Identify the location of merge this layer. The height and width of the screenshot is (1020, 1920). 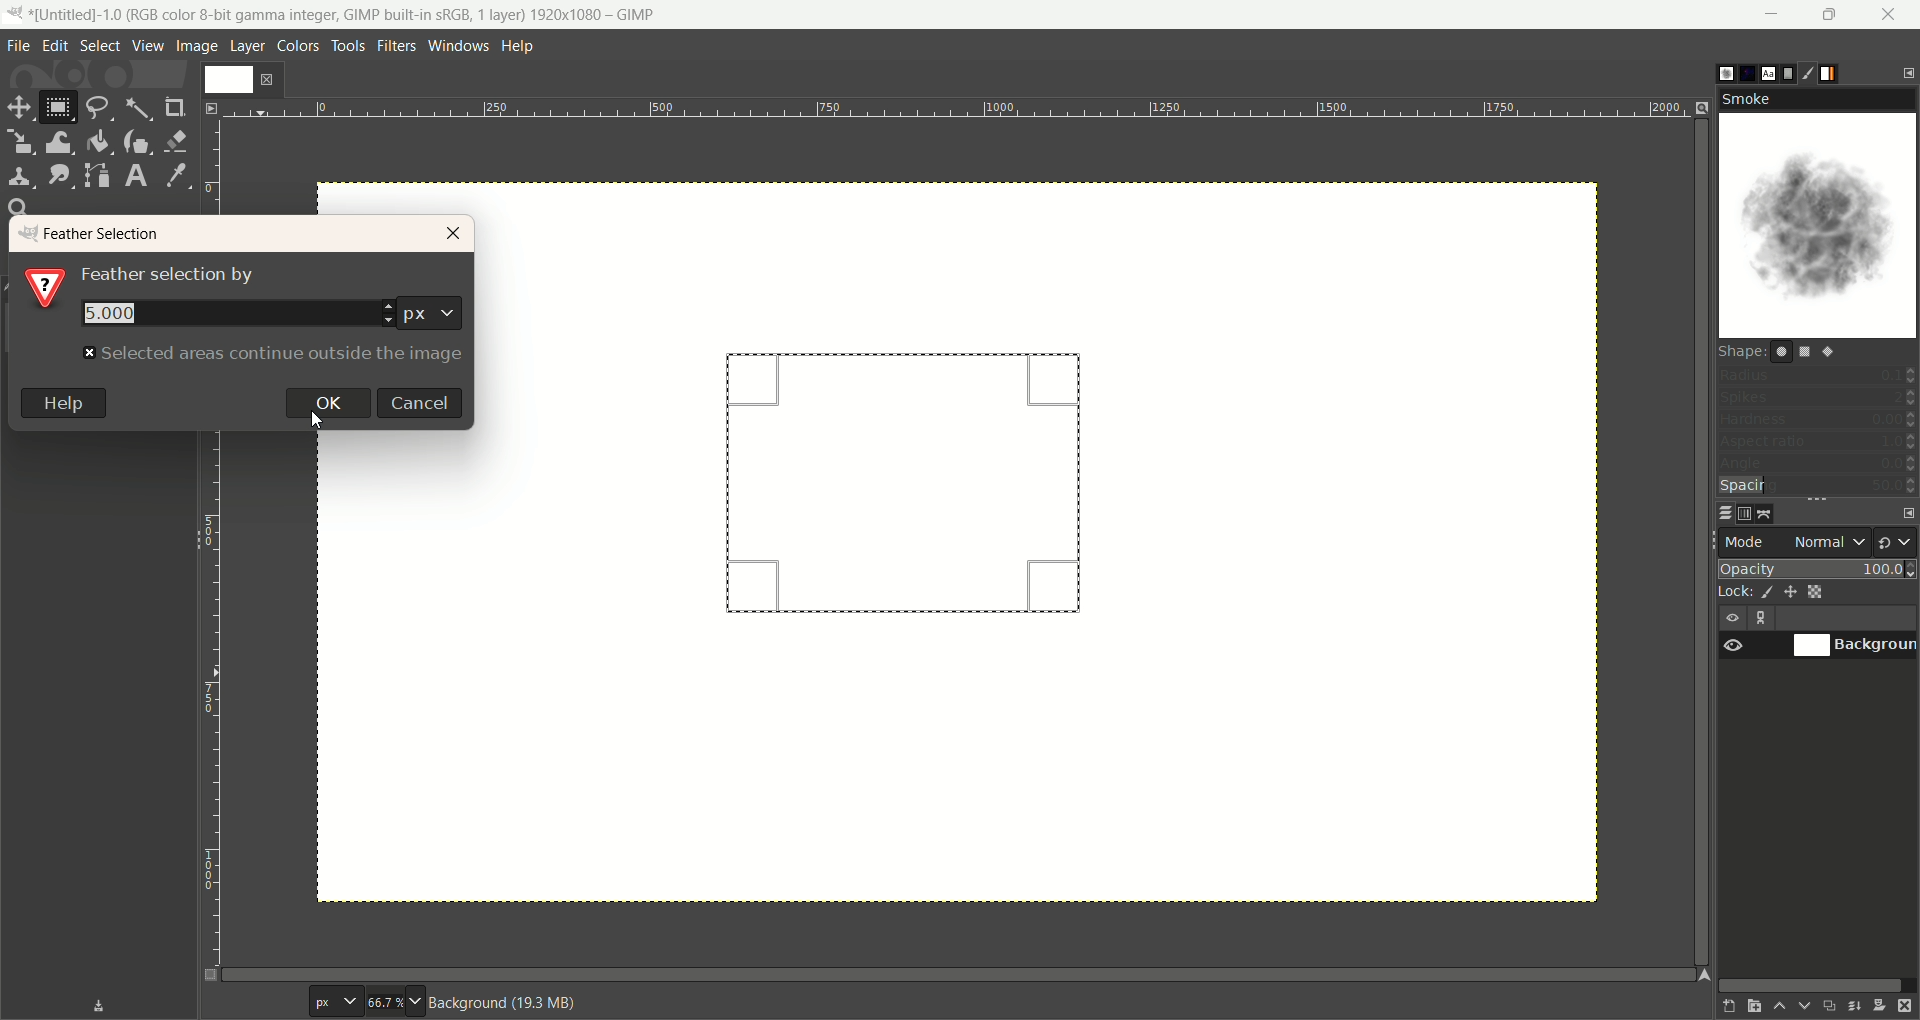
(1852, 1006).